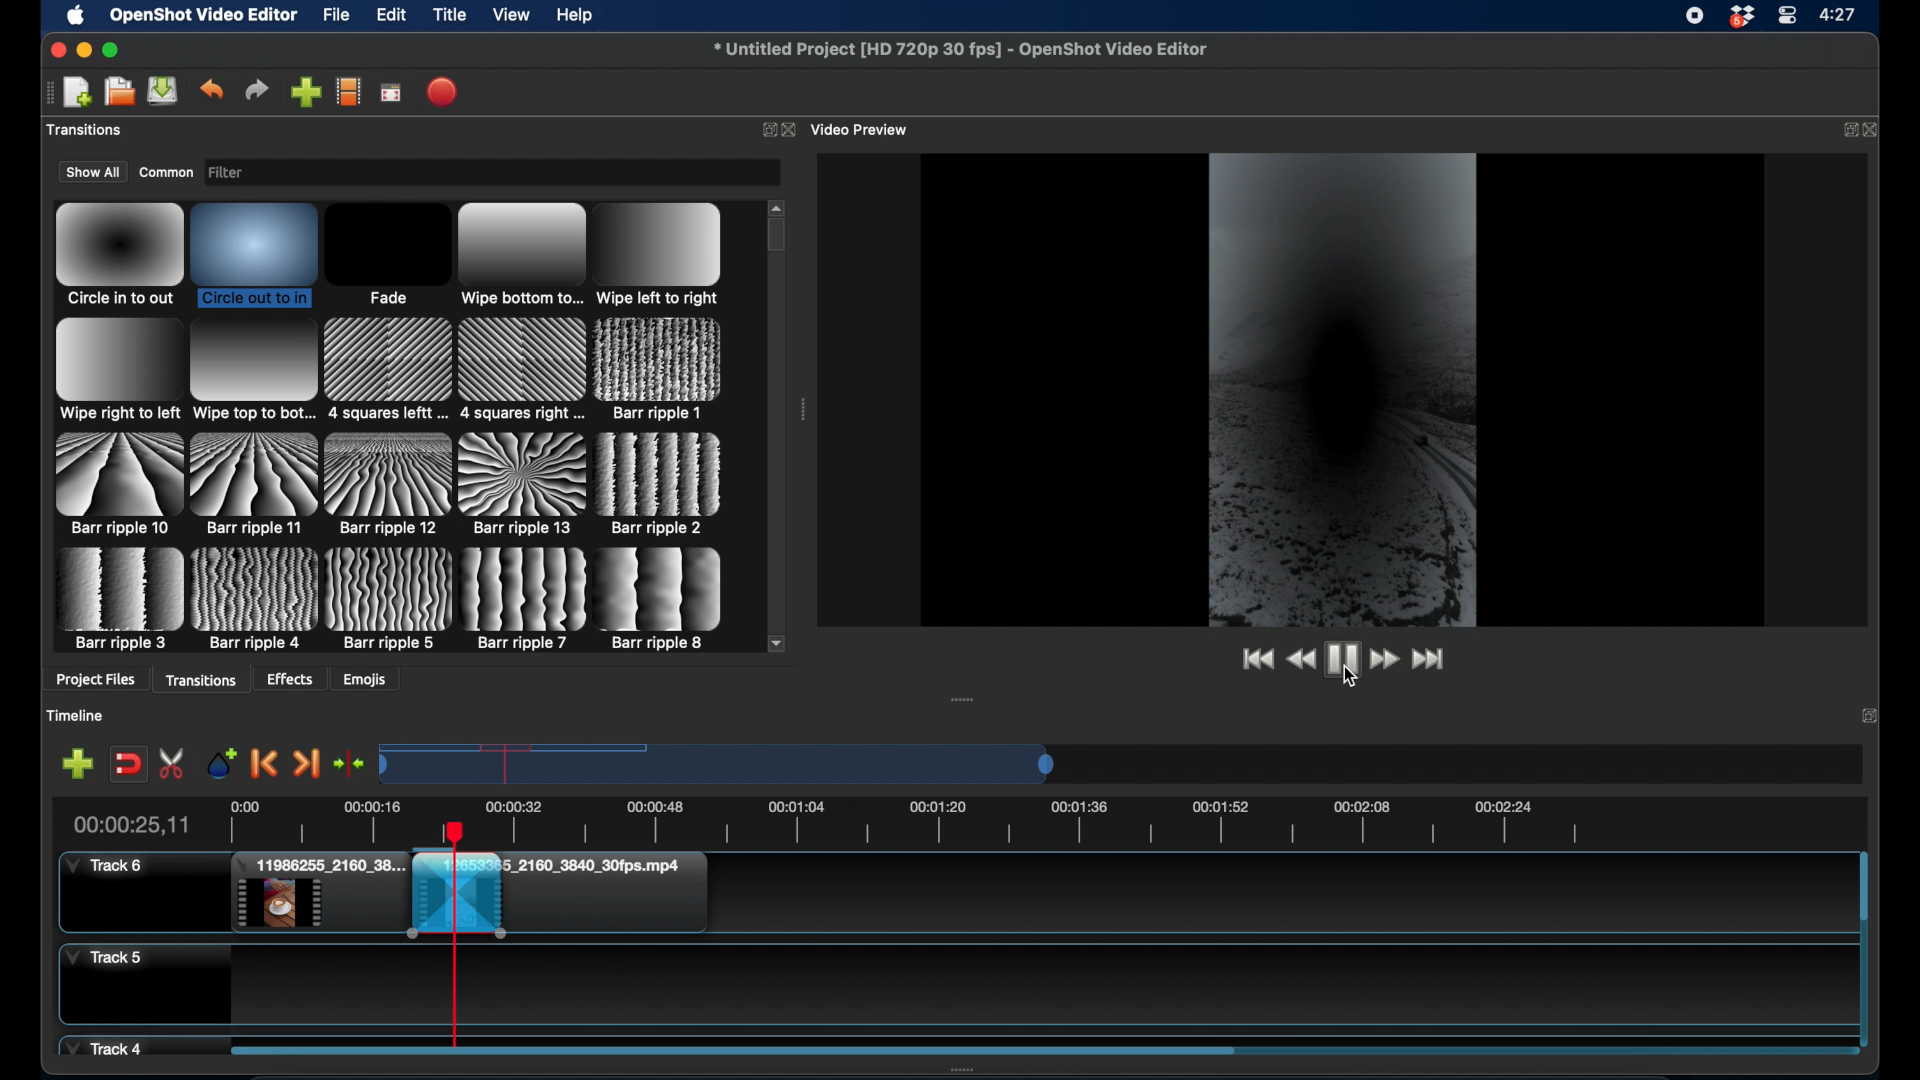 This screenshot has height=1080, width=1920. What do you see at coordinates (54, 49) in the screenshot?
I see `close` at bounding box center [54, 49].